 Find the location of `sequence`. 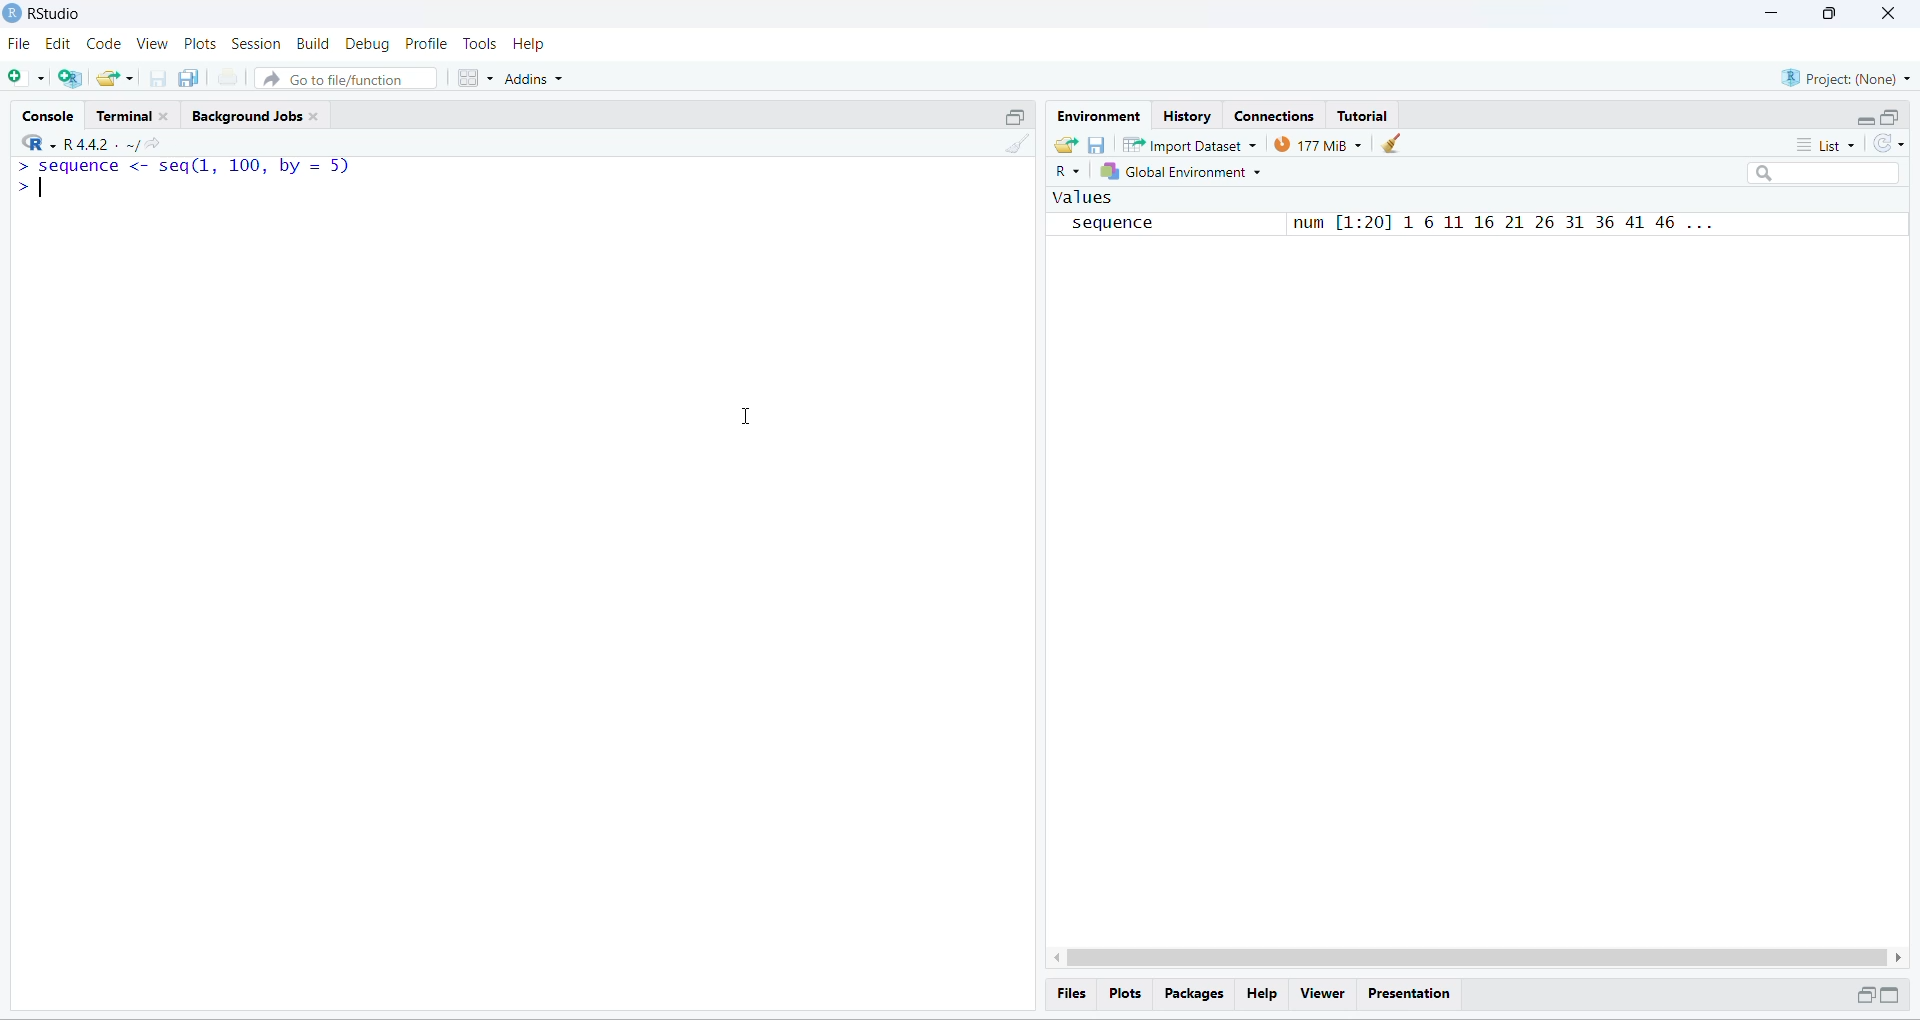

sequence is located at coordinates (1121, 224).